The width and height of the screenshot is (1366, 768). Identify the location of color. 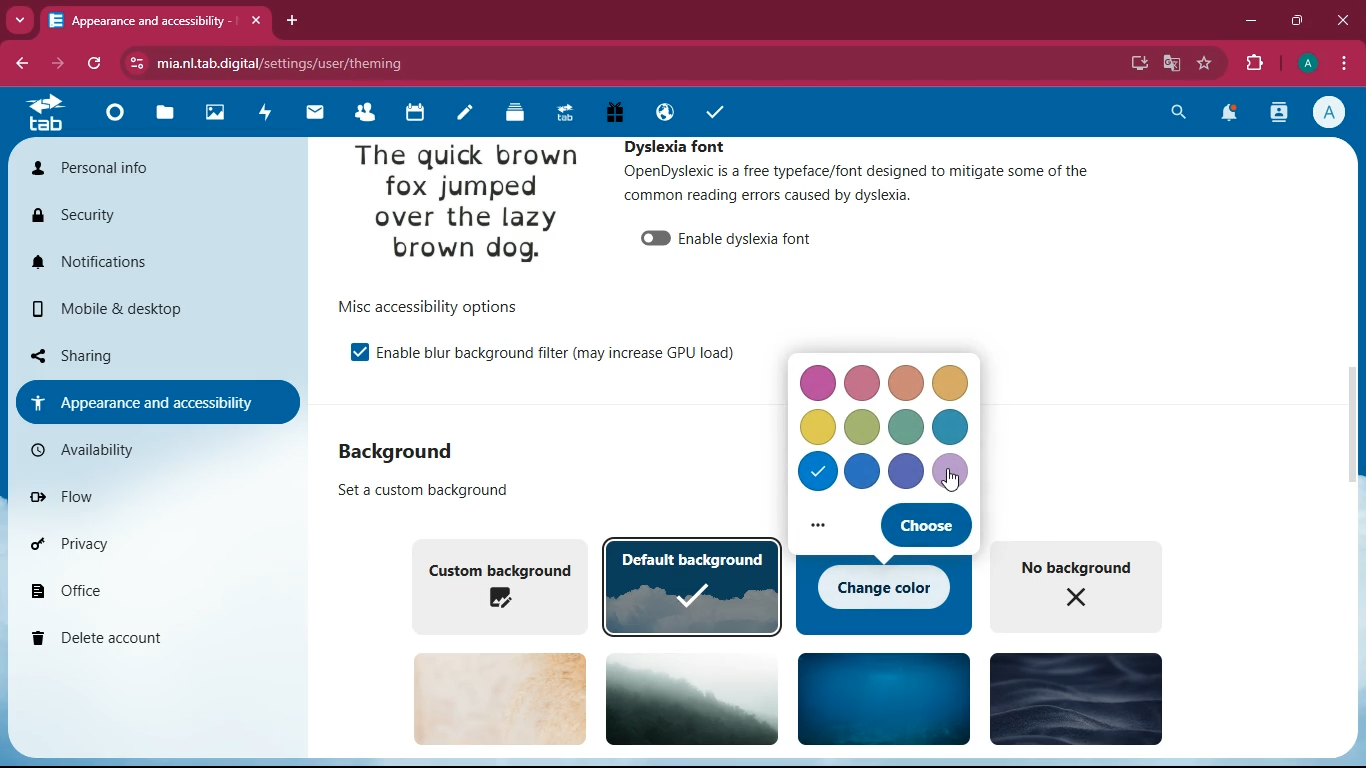
(949, 386).